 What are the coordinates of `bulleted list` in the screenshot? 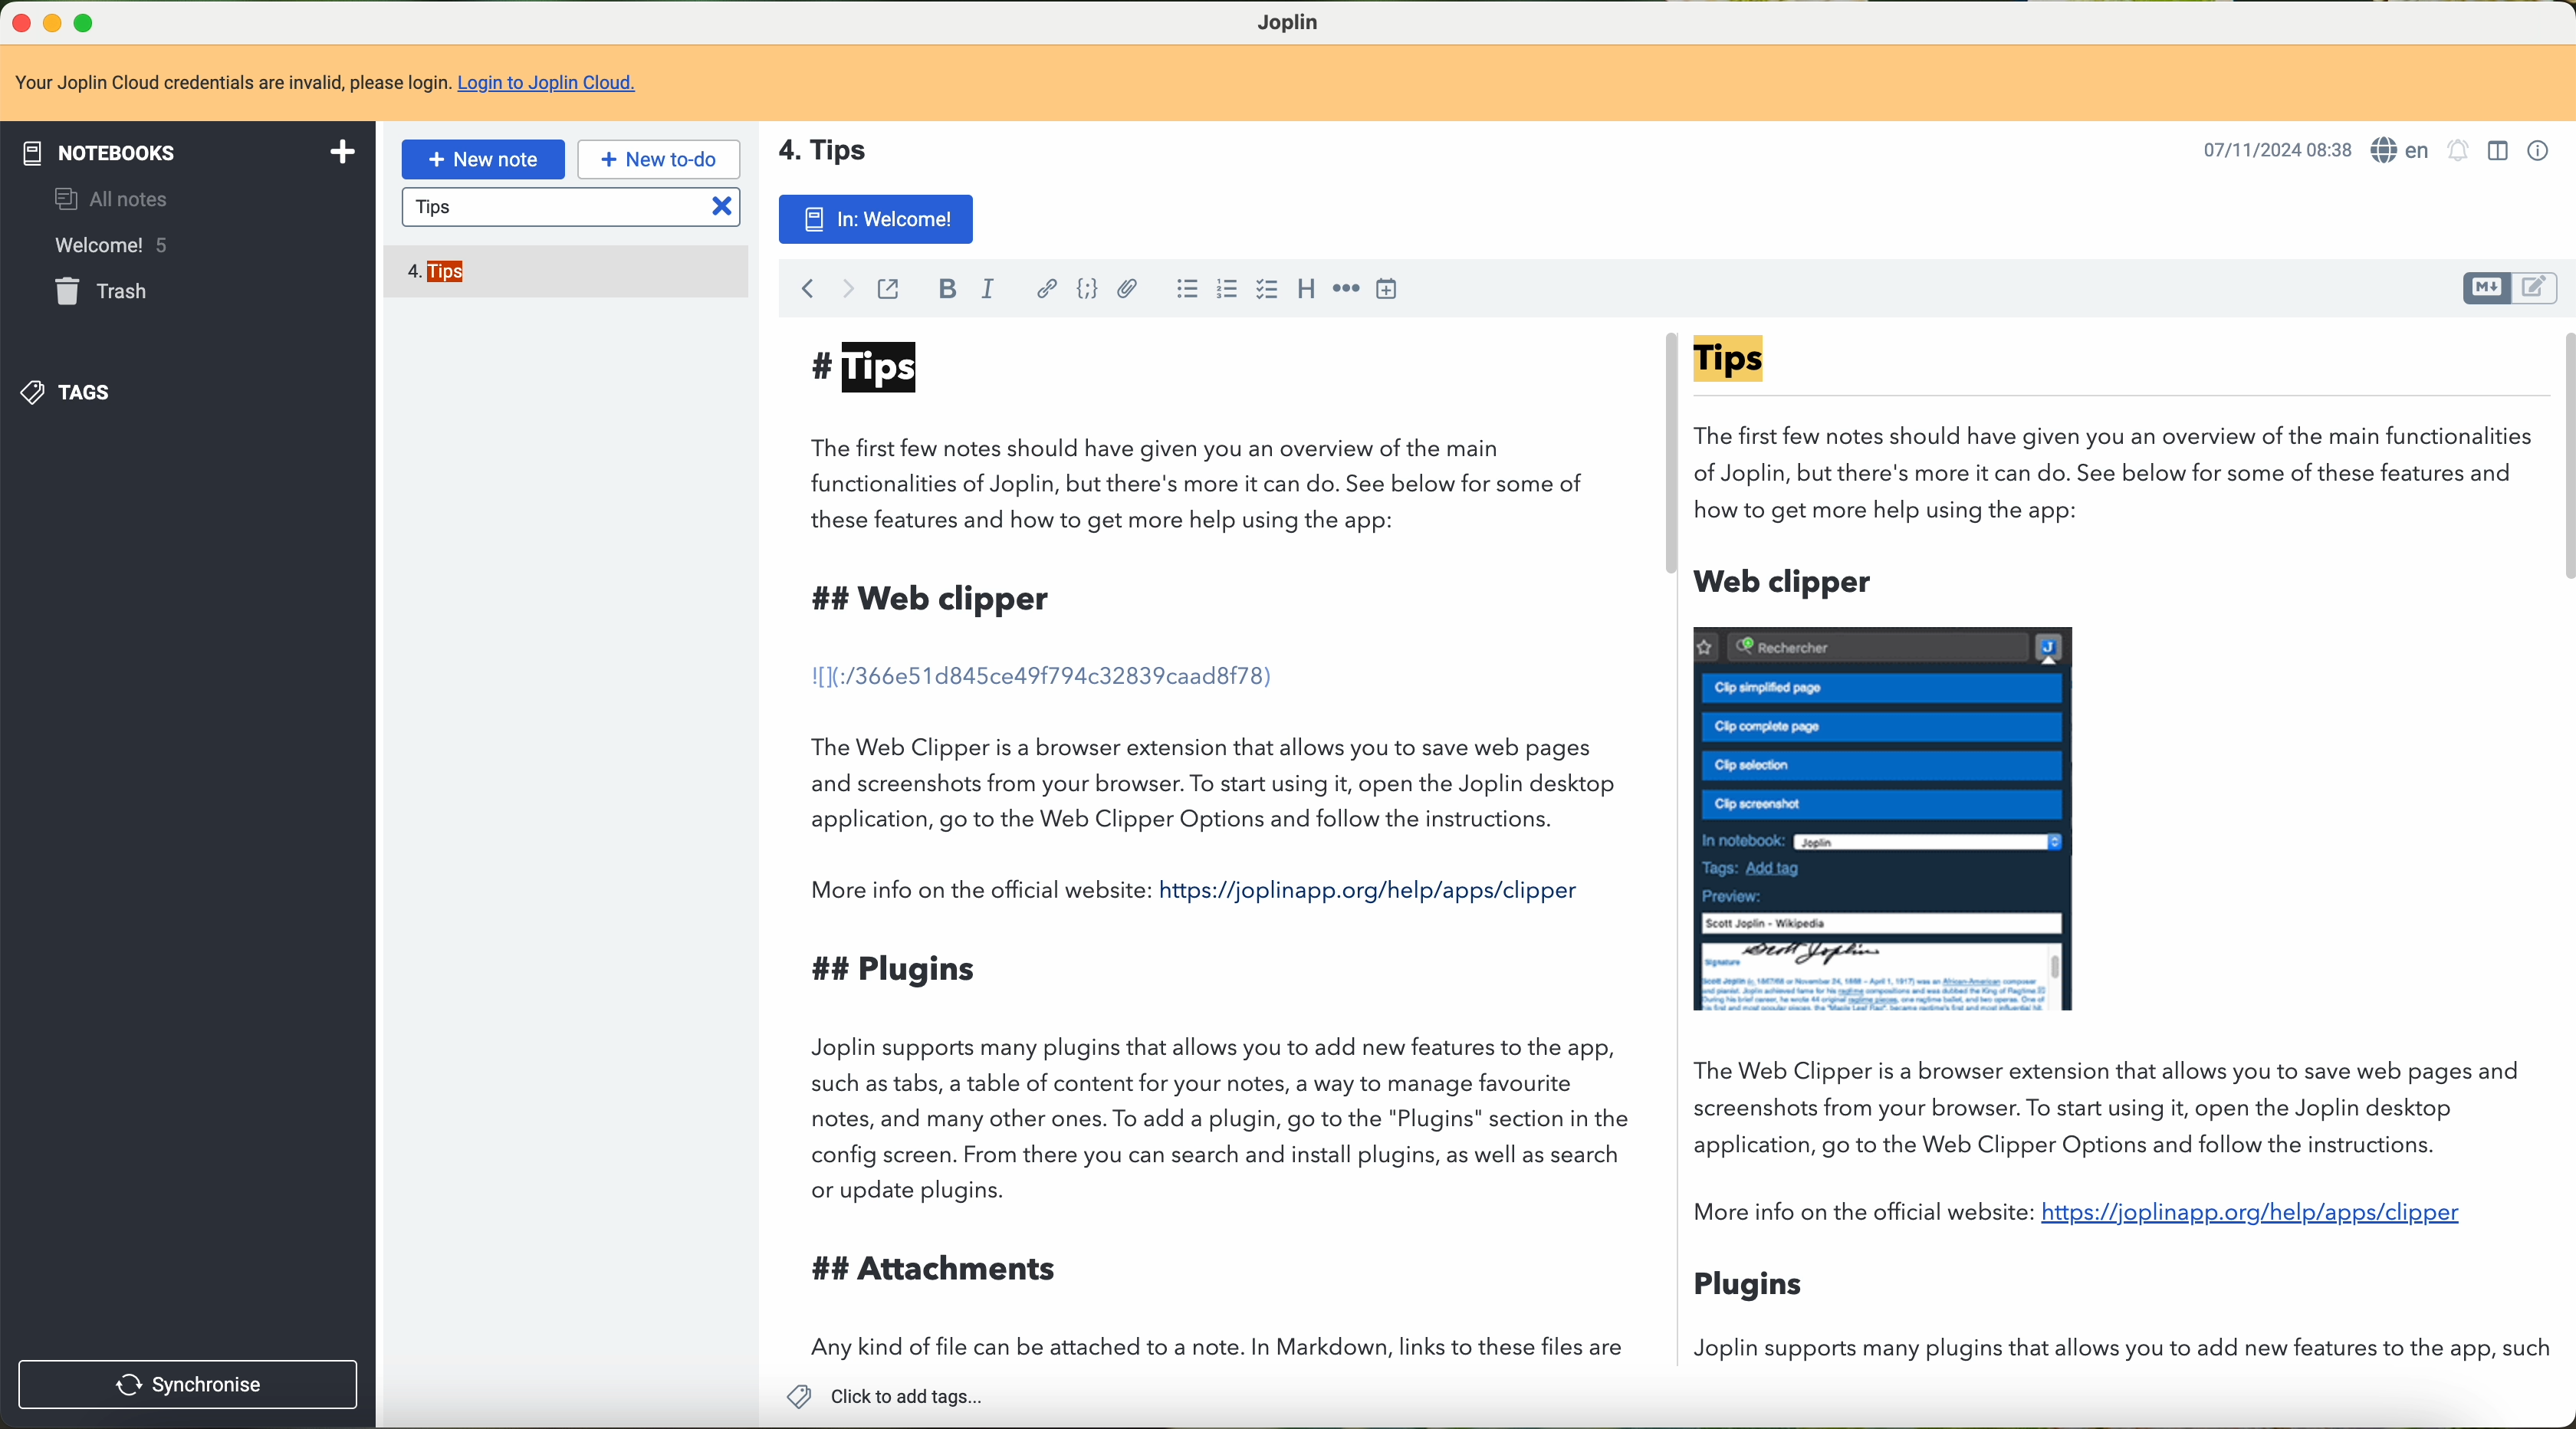 It's located at (1228, 291).